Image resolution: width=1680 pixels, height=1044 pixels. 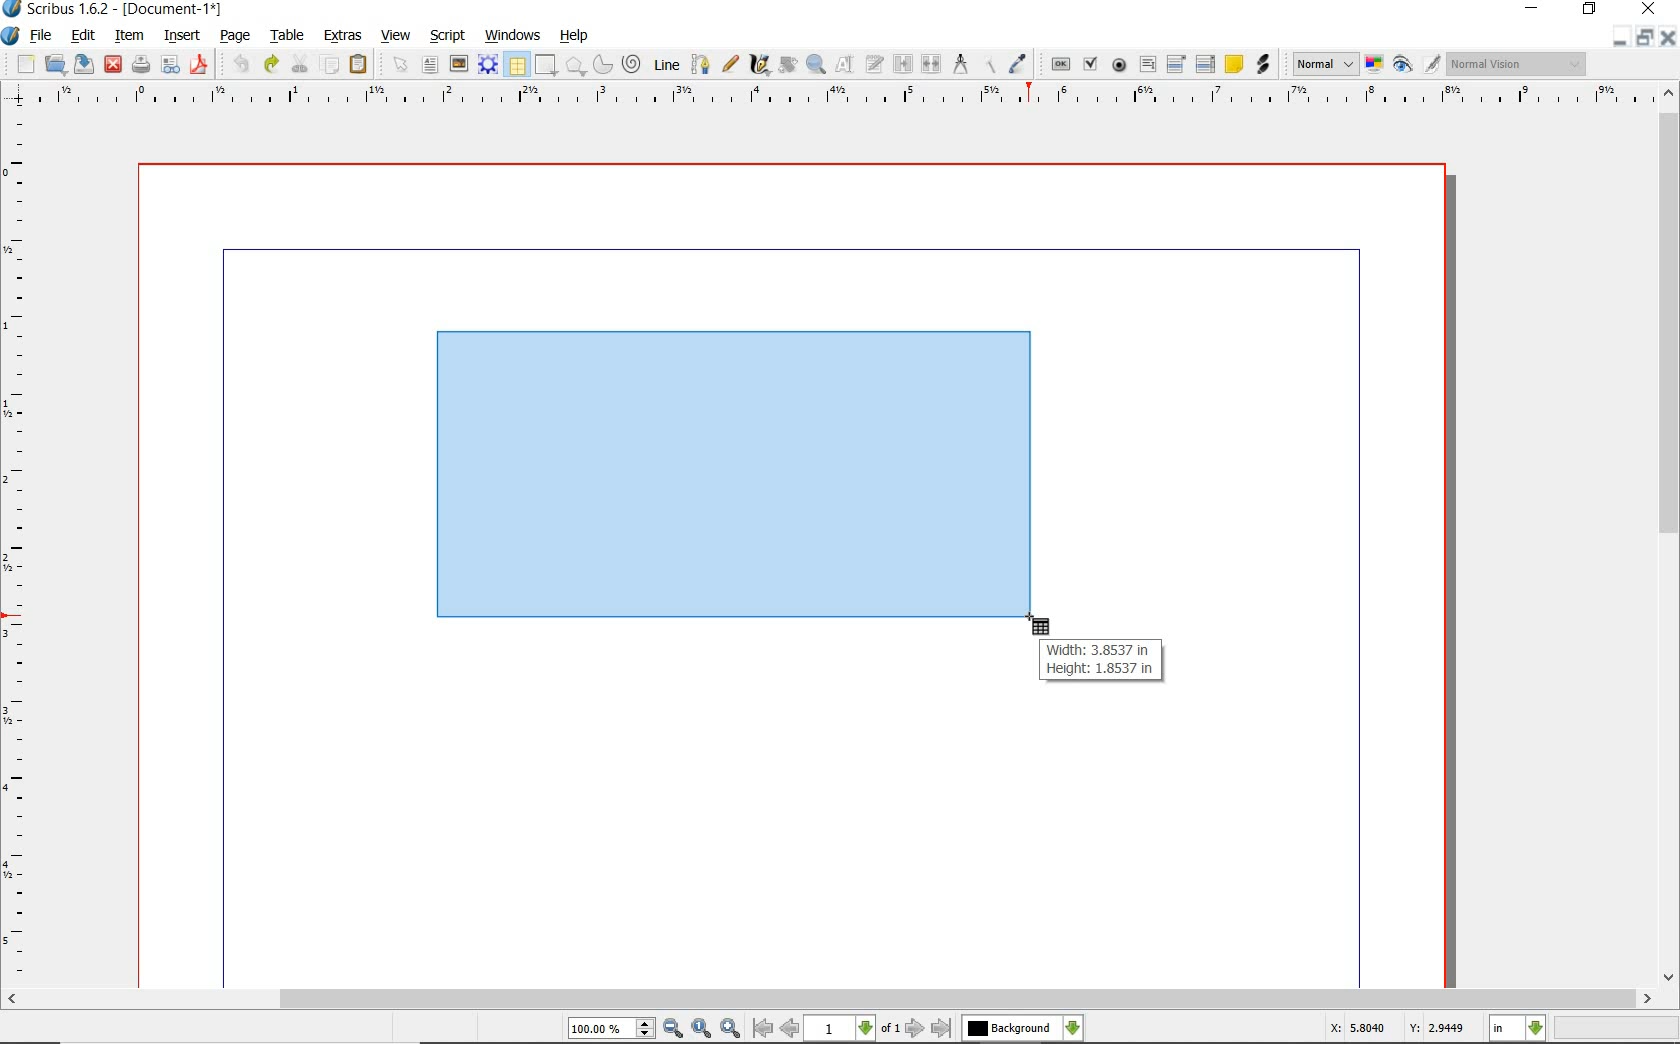 What do you see at coordinates (139, 64) in the screenshot?
I see `print` at bounding box center [139, 64].